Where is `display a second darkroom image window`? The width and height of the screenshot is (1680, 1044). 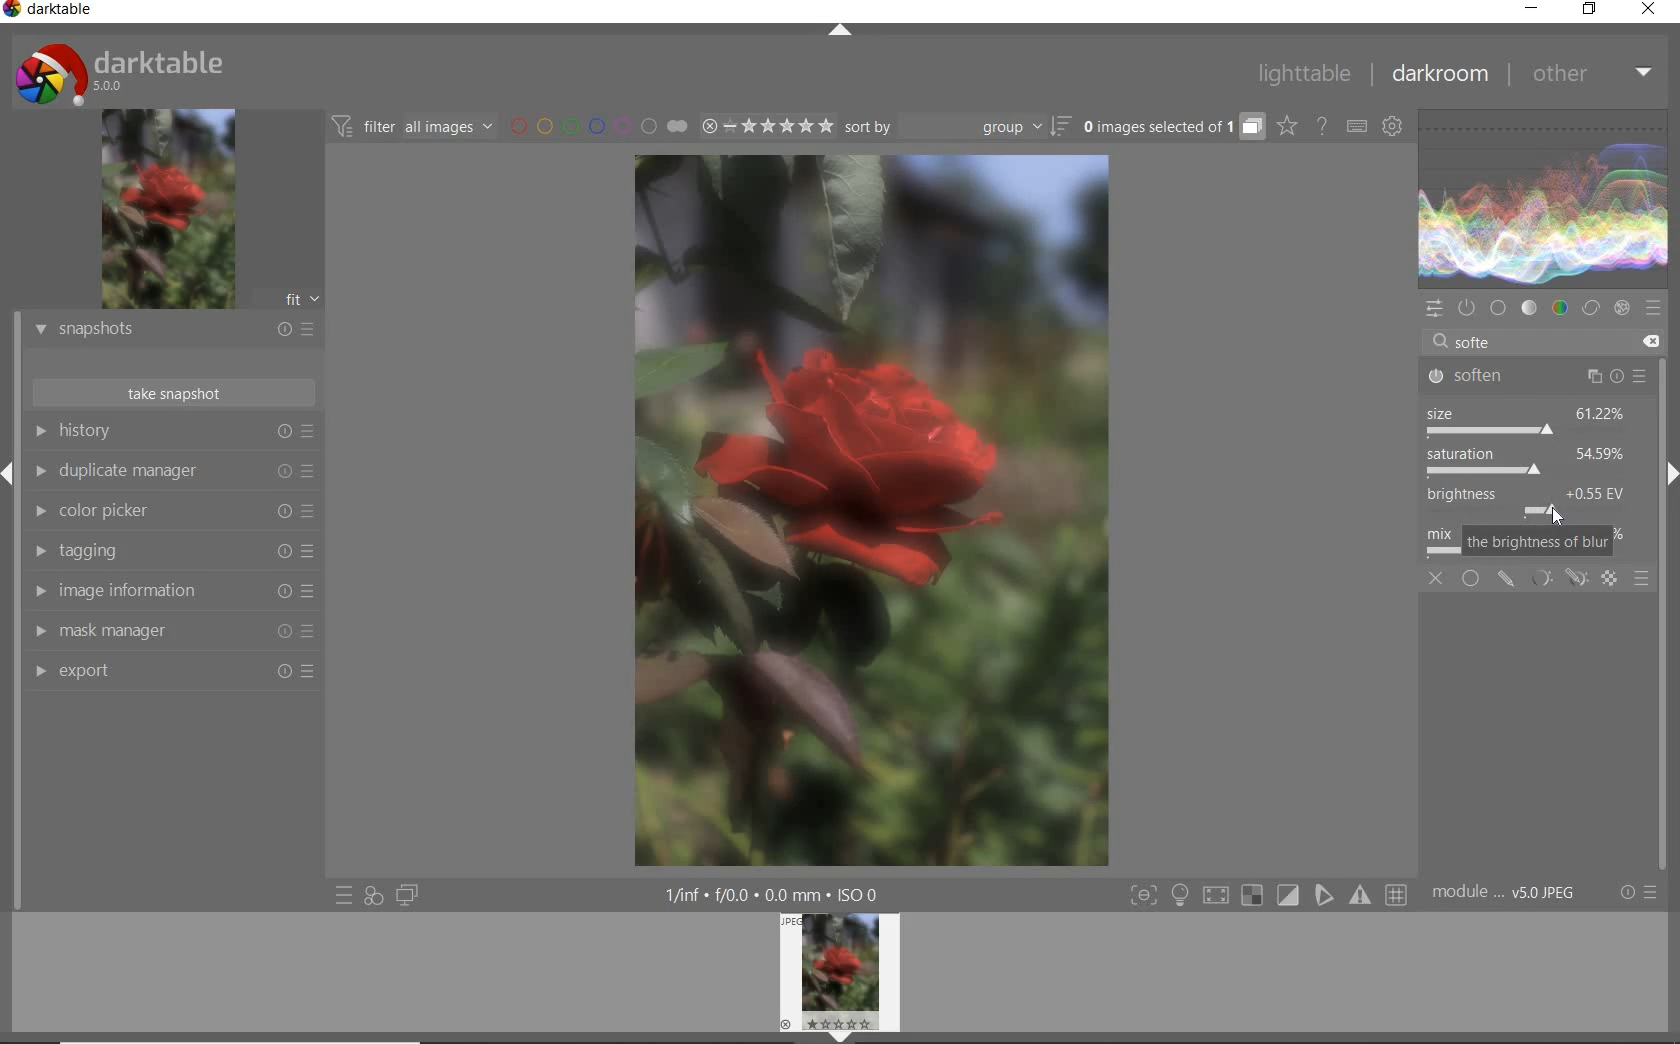
display a second darkroom image window is located at coordinates (407, 896).